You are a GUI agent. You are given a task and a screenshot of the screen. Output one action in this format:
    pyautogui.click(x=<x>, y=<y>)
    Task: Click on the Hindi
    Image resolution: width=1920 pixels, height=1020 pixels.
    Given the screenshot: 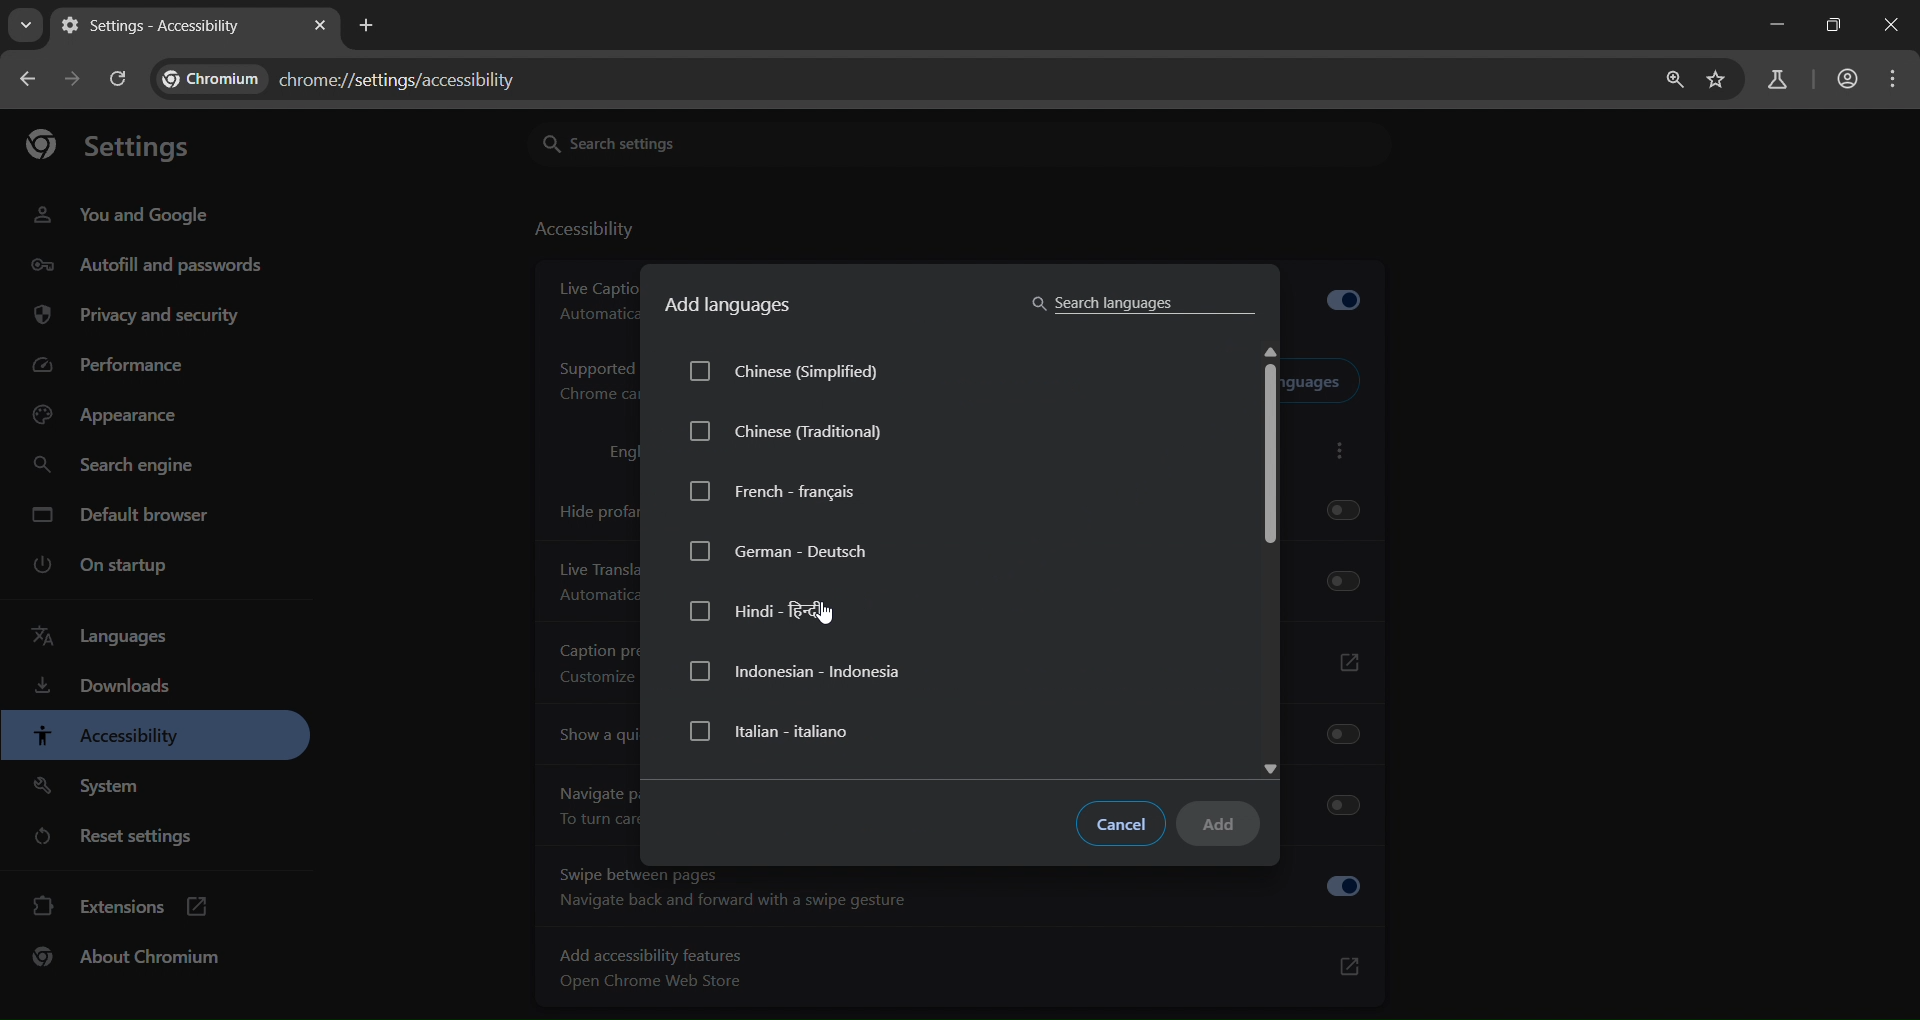 What is the action you would take?
    pyautogui.click(x=766, y=610)
    